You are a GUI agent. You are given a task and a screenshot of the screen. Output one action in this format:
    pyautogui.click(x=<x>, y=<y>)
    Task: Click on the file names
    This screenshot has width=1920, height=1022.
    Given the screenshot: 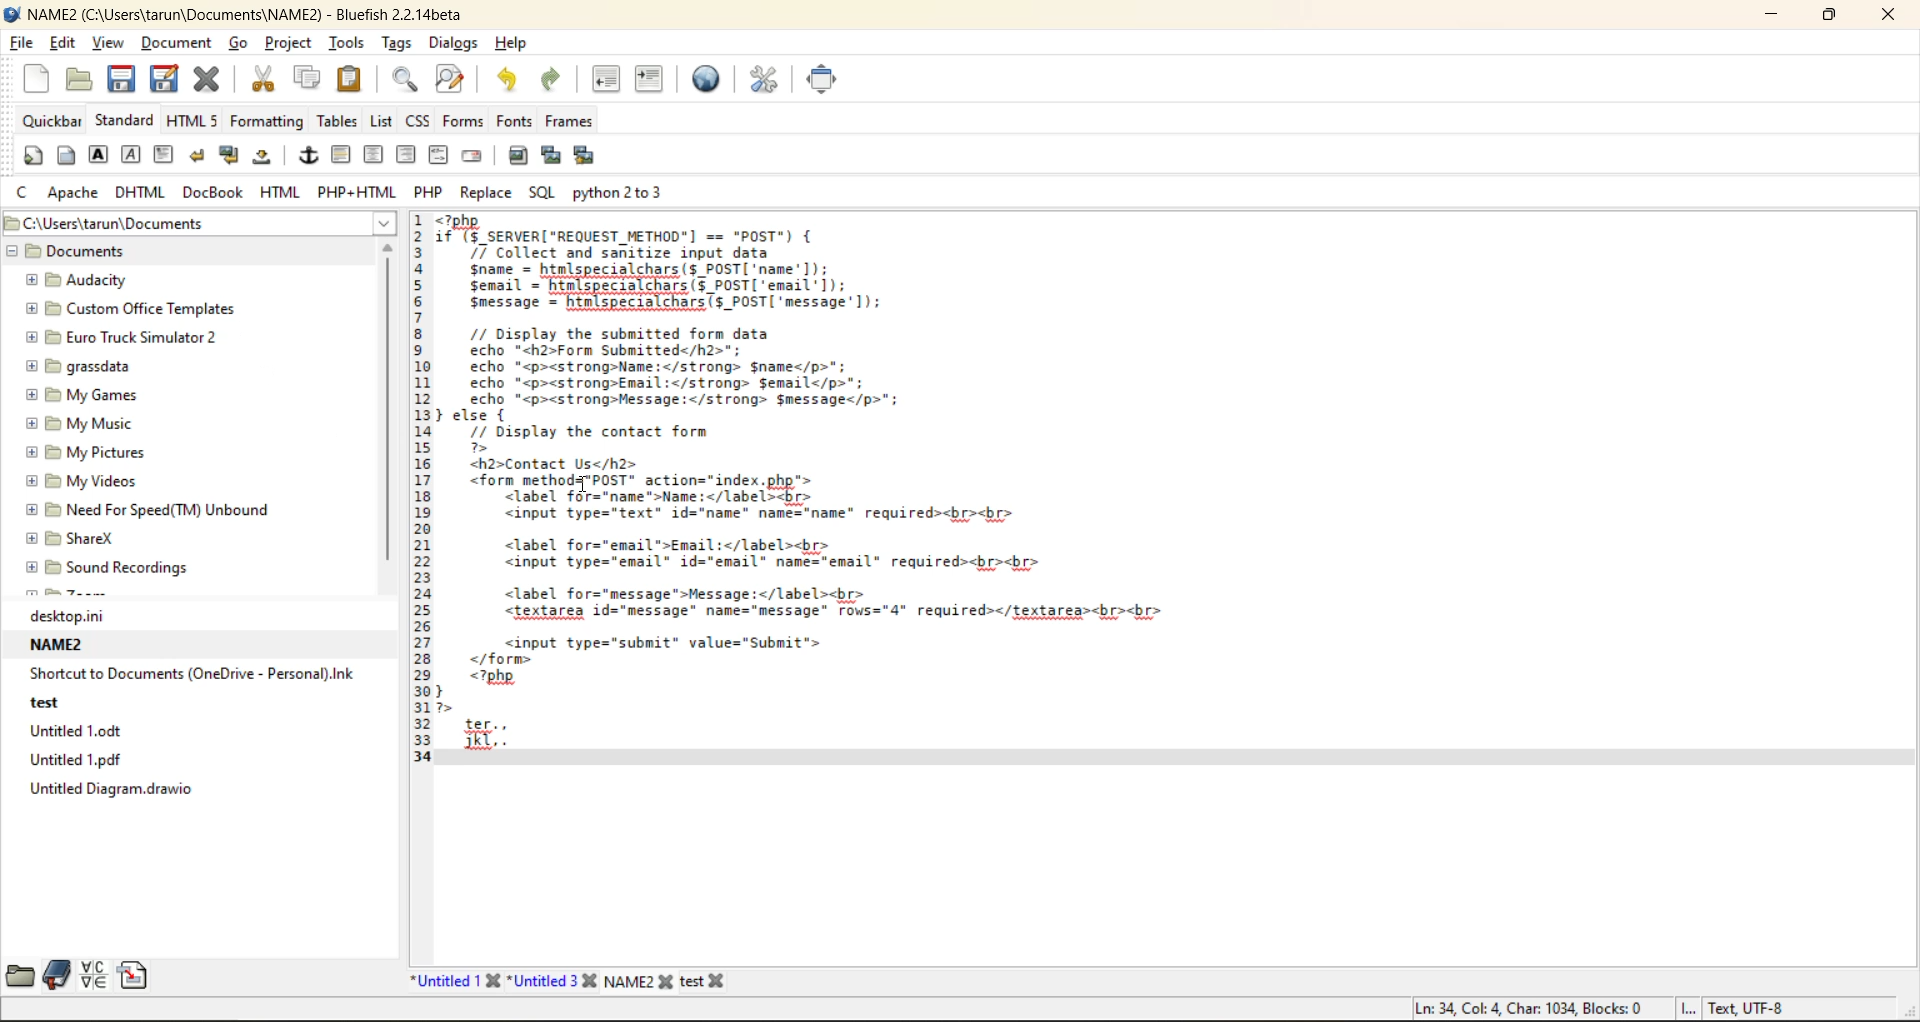 What is the action you would take?
    pyautogui.click(x=575, y=981)
    